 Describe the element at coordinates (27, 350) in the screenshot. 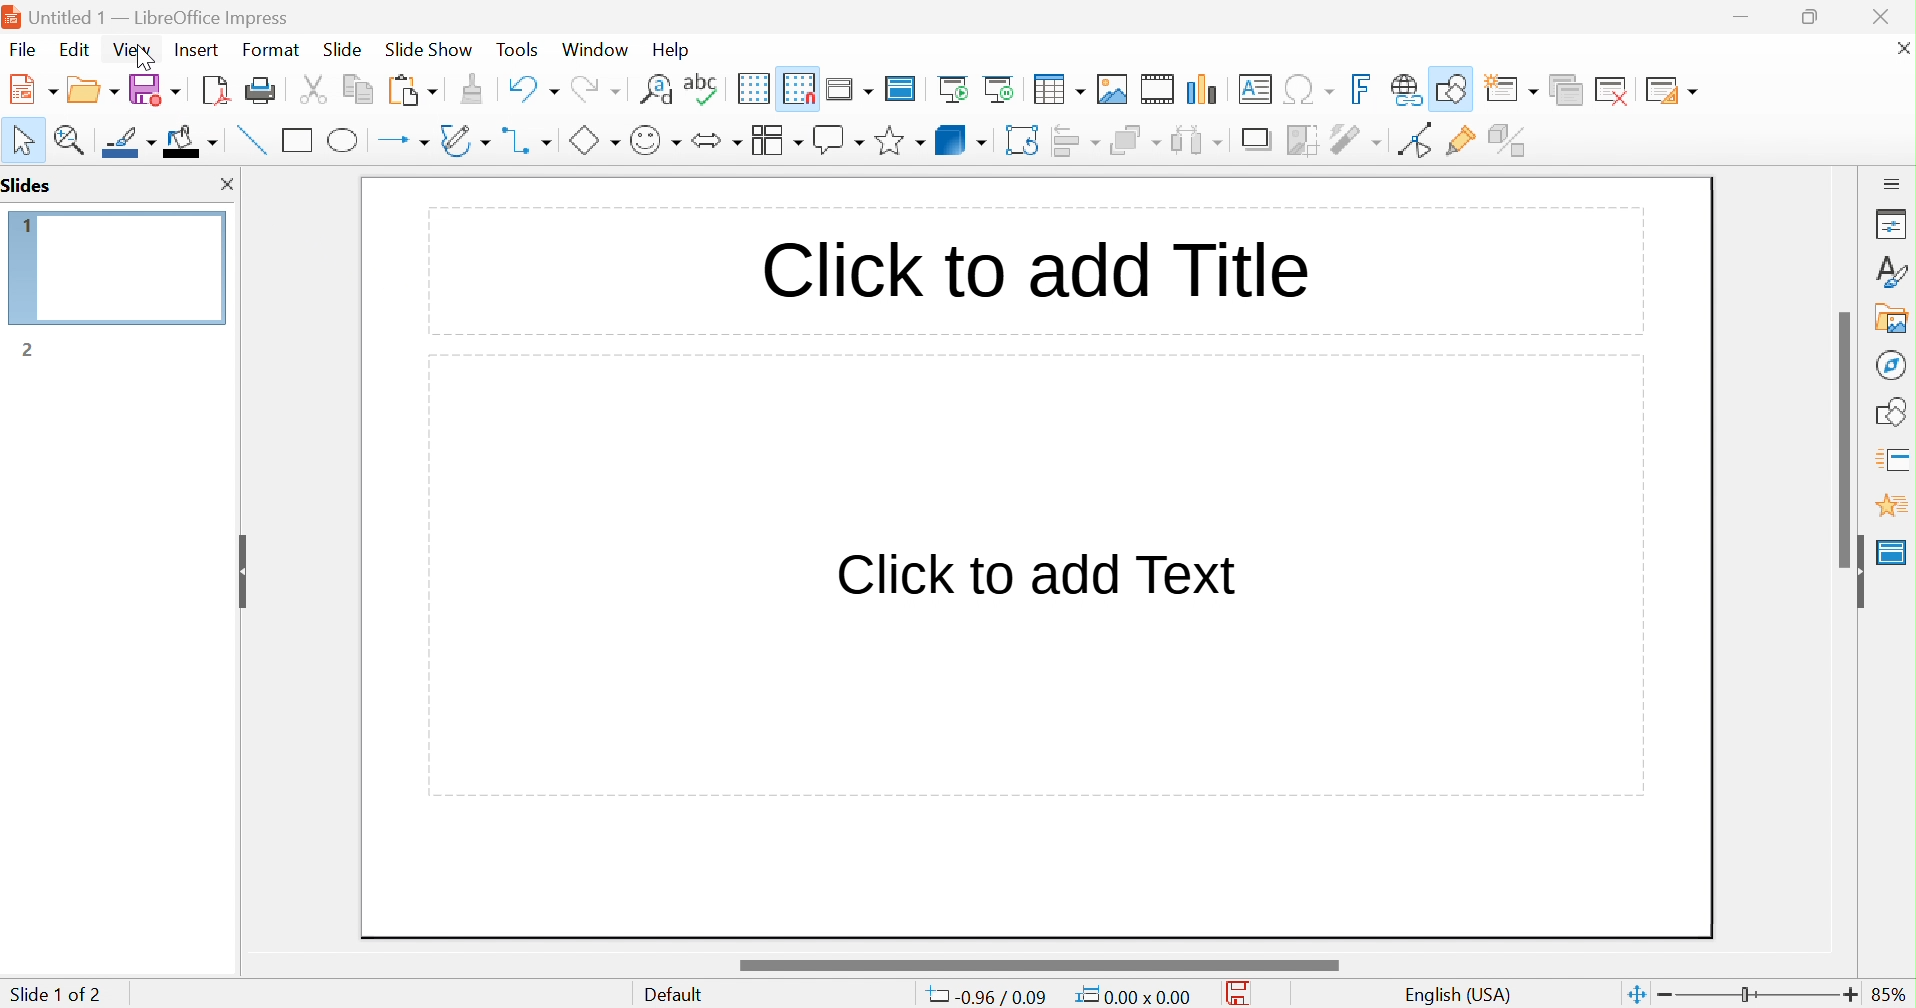

I see `2` at that location.